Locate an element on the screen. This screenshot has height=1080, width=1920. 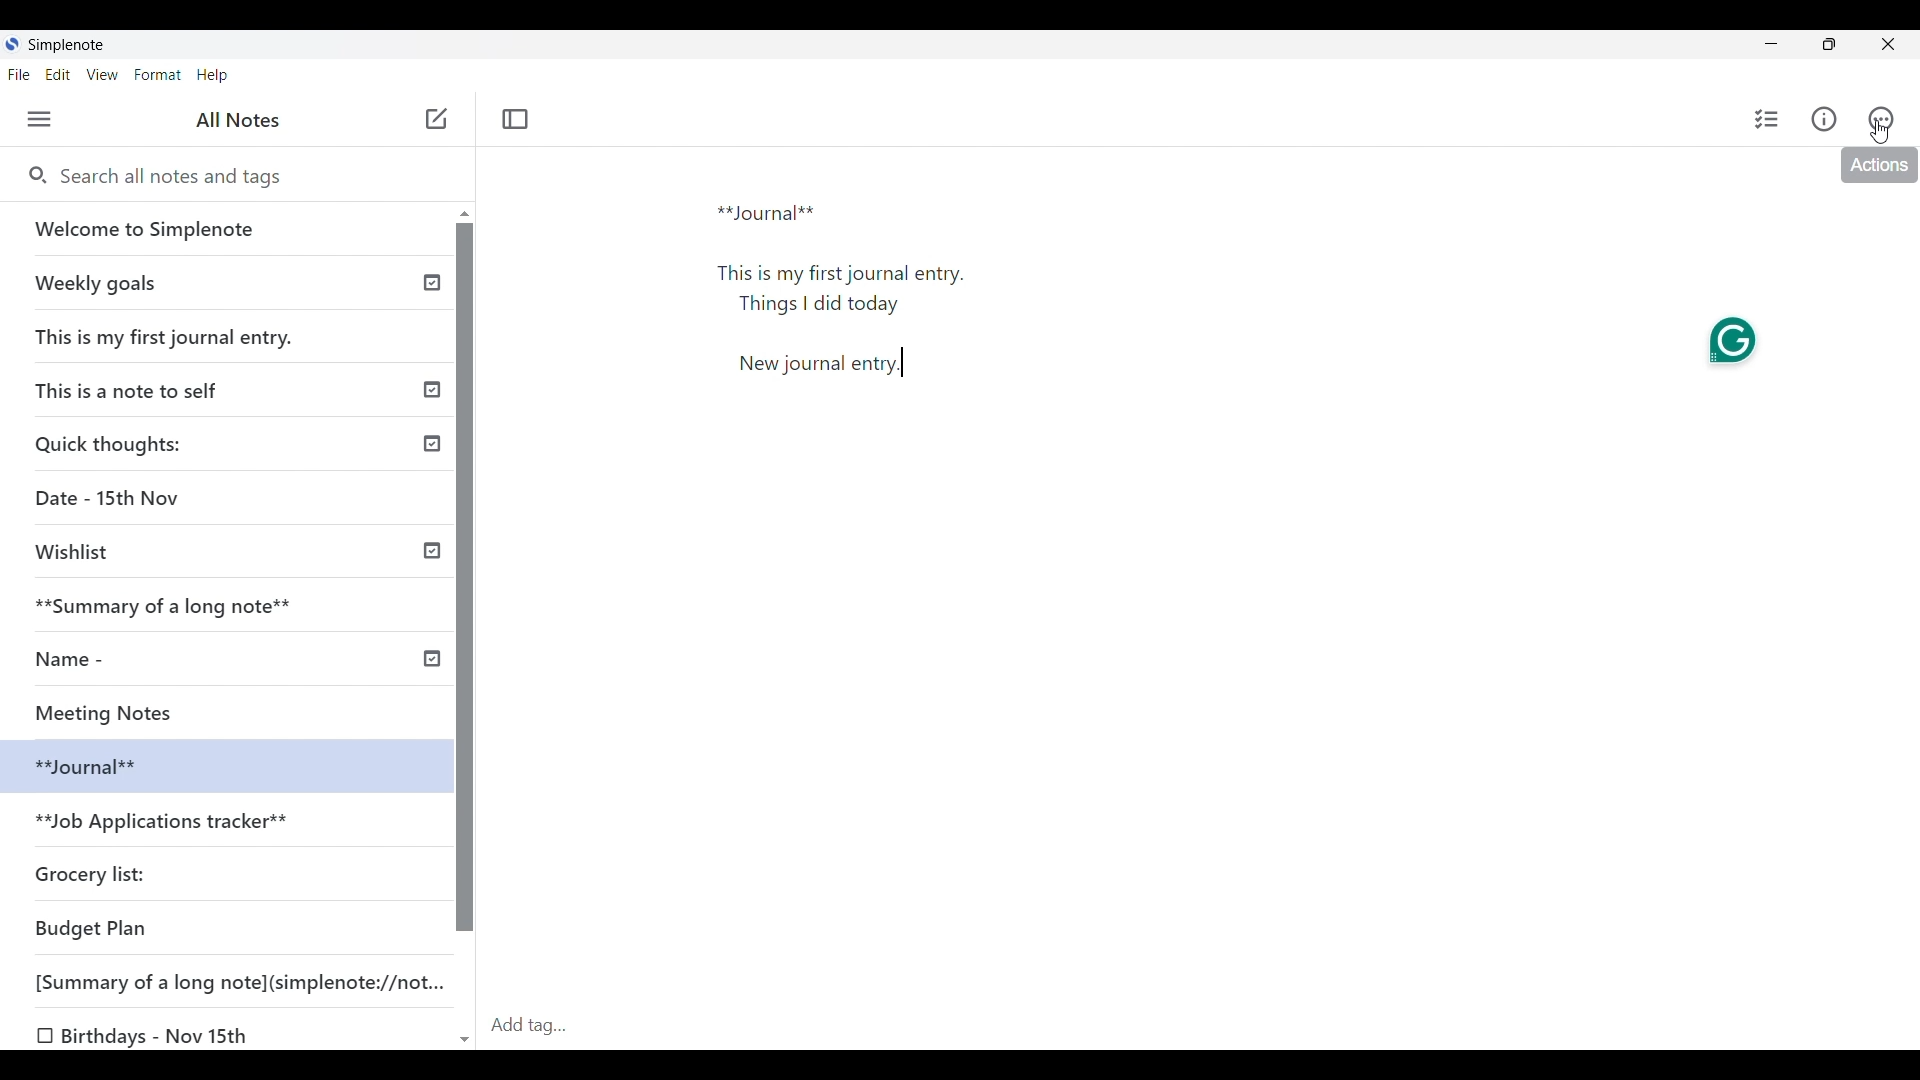
Quick slide to bottom is located at coordinates (465, 1041).